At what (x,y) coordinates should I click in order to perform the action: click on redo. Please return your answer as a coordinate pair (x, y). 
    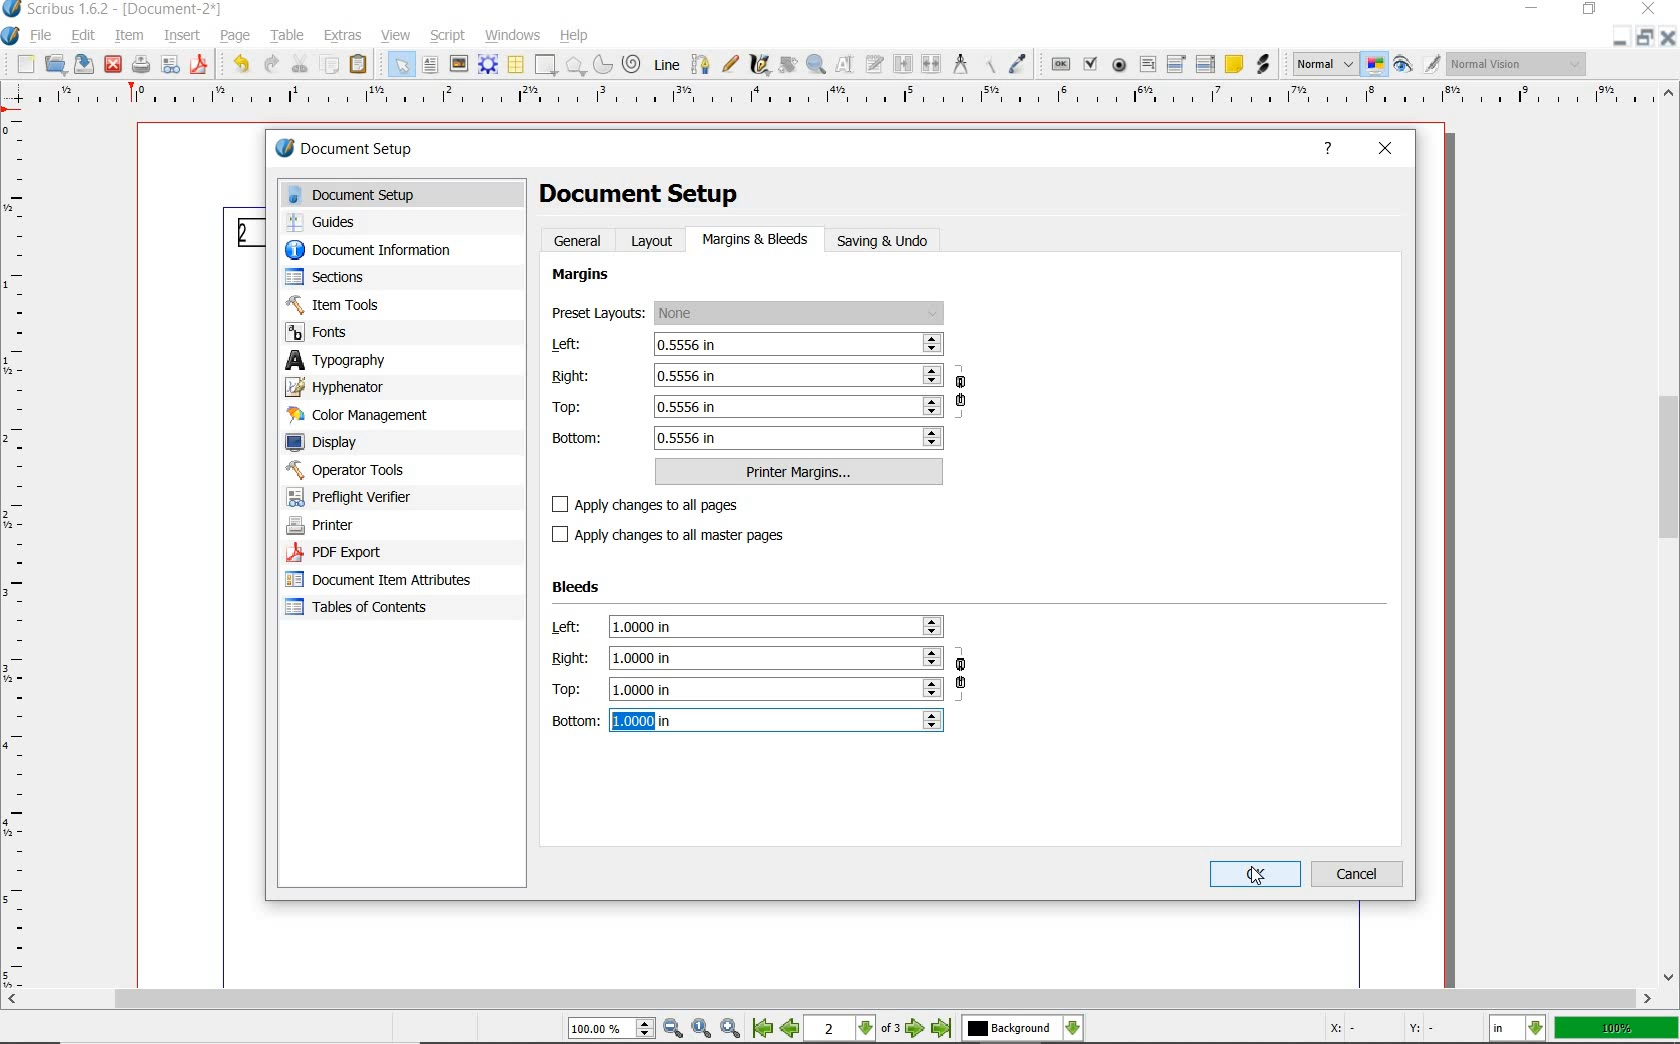
    Looking at the image, I should click on (269, 64).